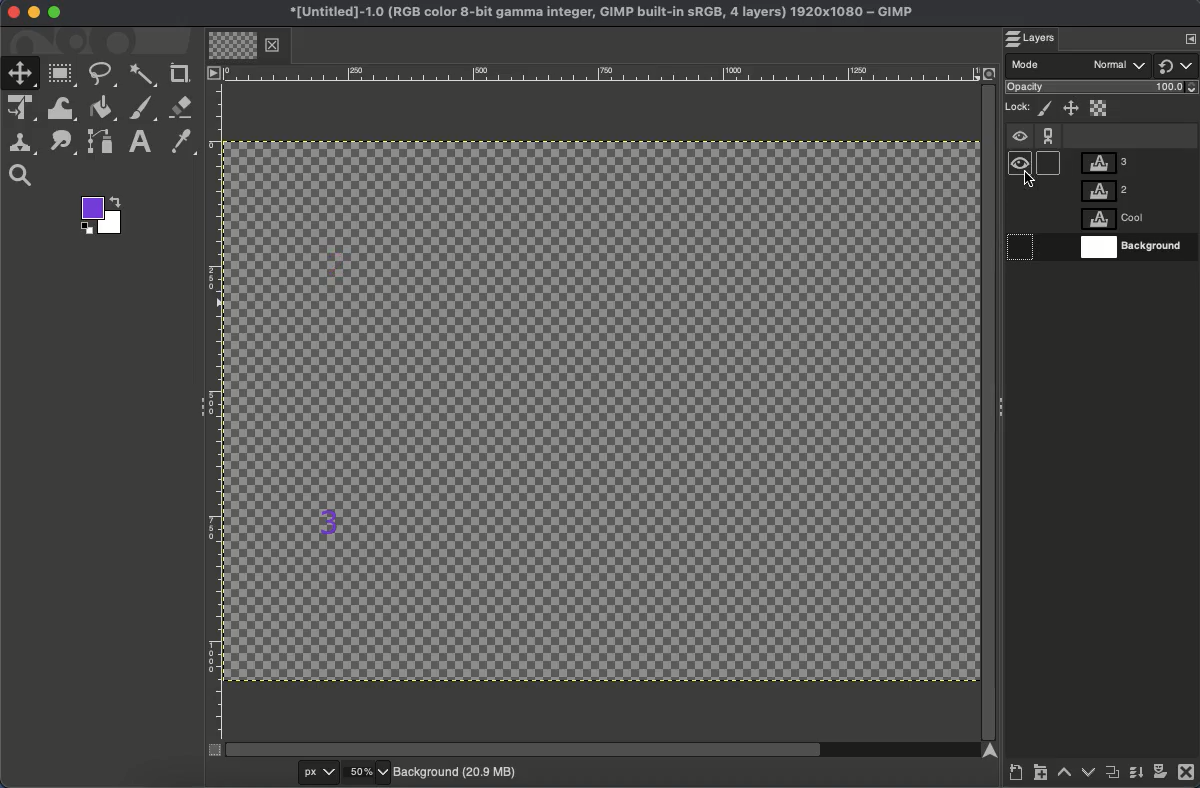 This screenshot has height=788, width=1200. Describe the element at coordinates (601, 73) in the screenshot. I see `Ruler` at that location.